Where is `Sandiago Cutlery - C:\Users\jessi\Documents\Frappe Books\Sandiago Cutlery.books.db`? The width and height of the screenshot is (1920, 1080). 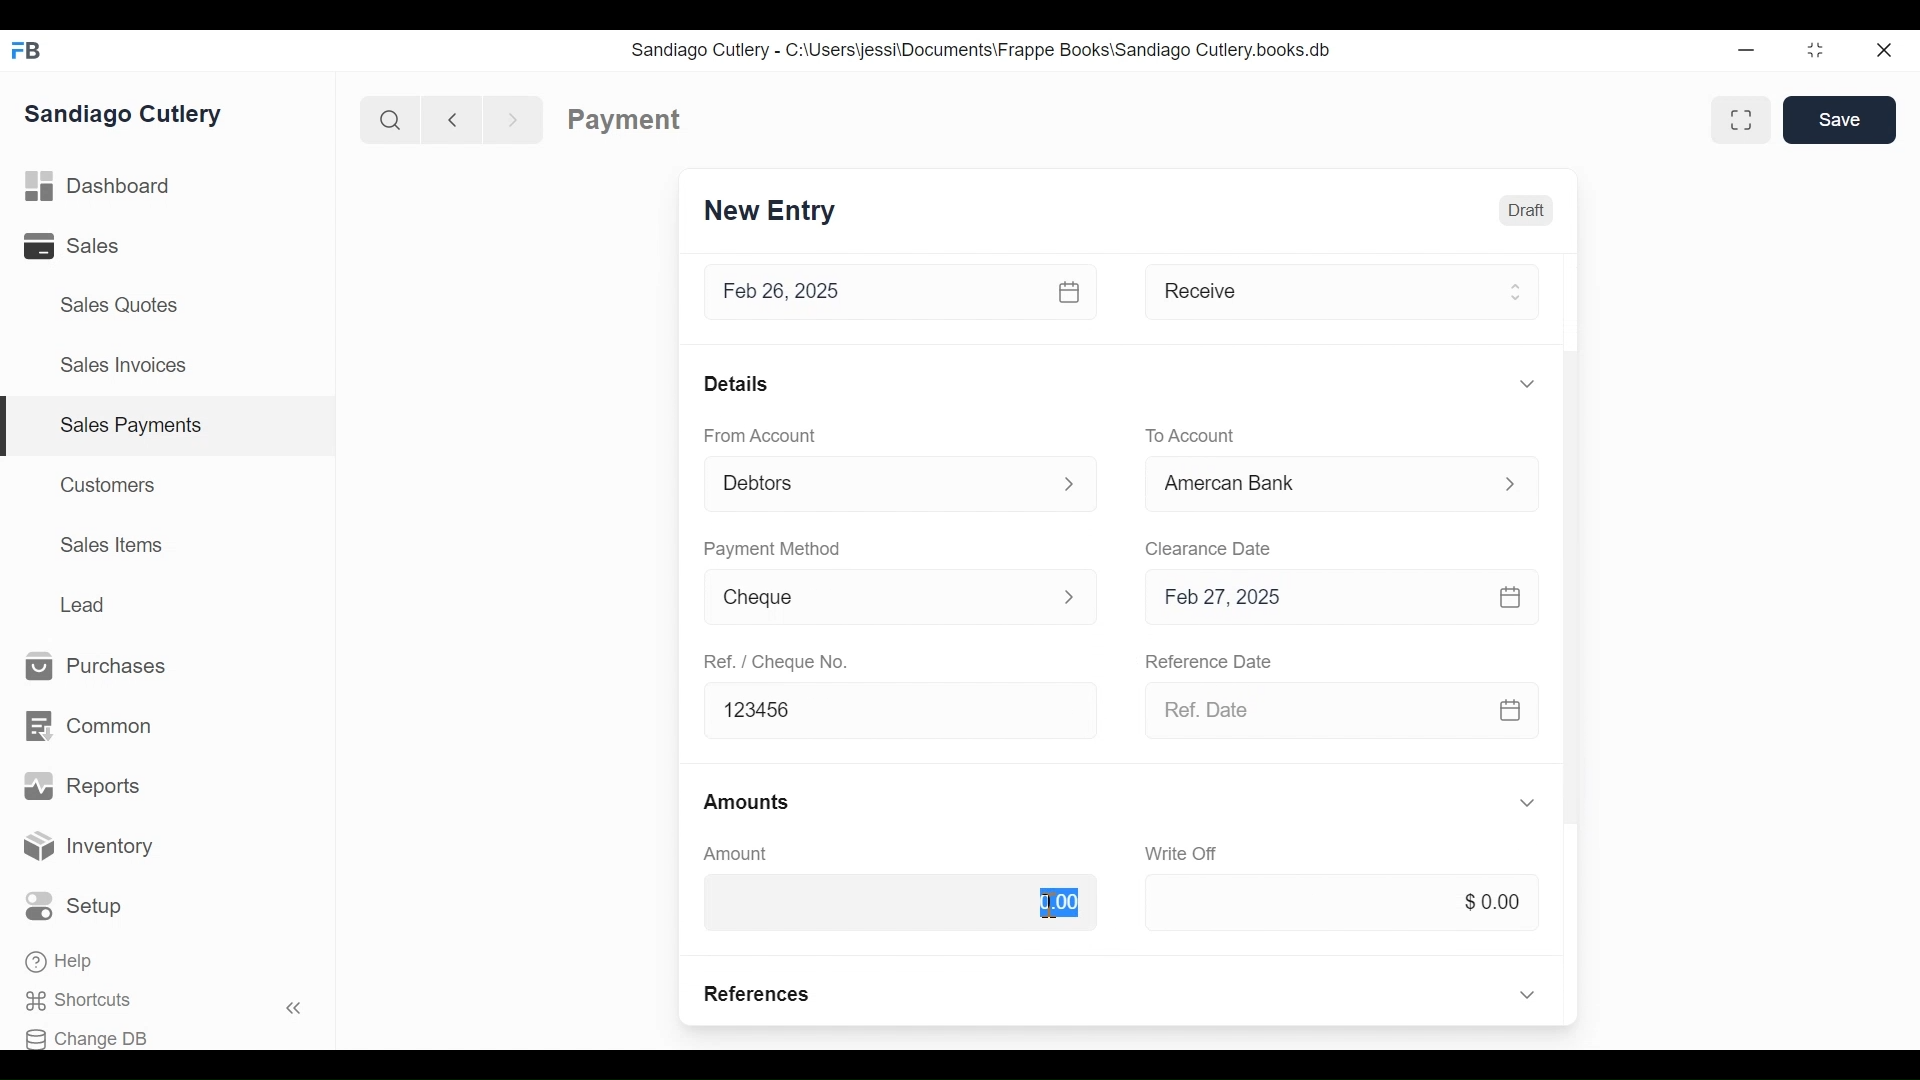
Sandiago Cutlery - C:\Users\jessi\Documents\Frappe Books\Sandiago Cutlery.books.db is located at coordinates (981, 49).